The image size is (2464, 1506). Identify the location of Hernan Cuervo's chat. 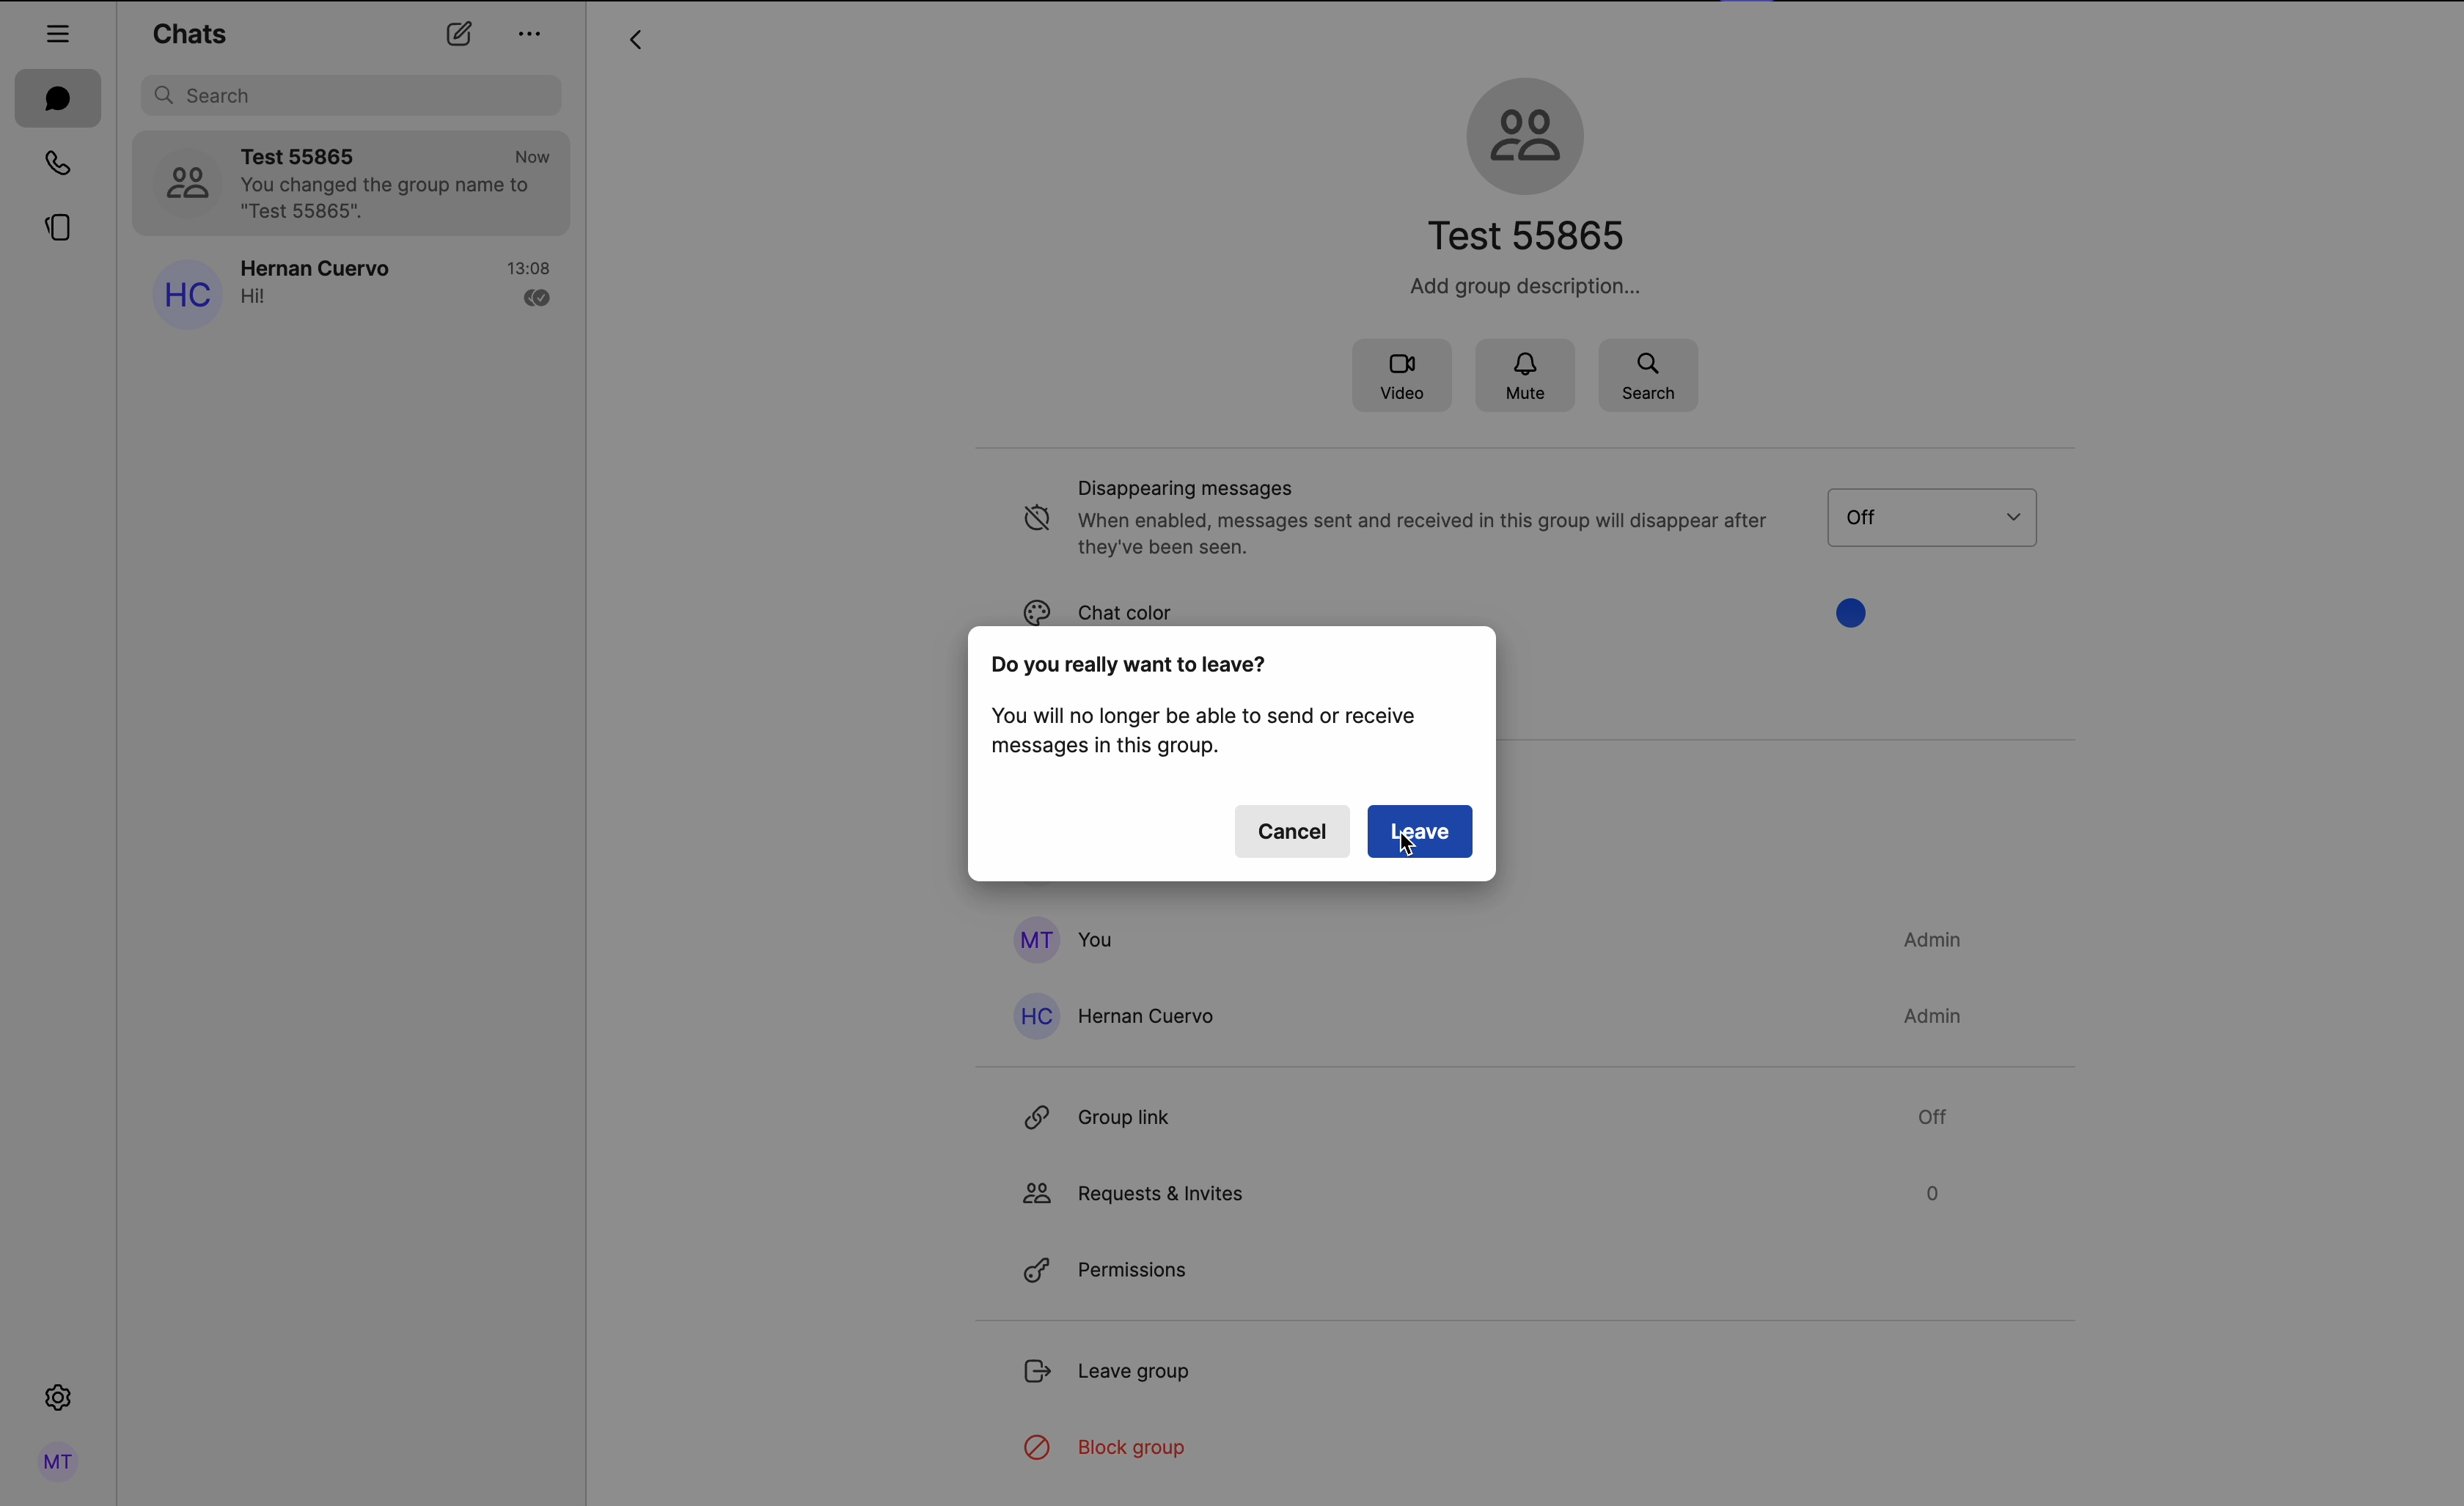
(400, 290).